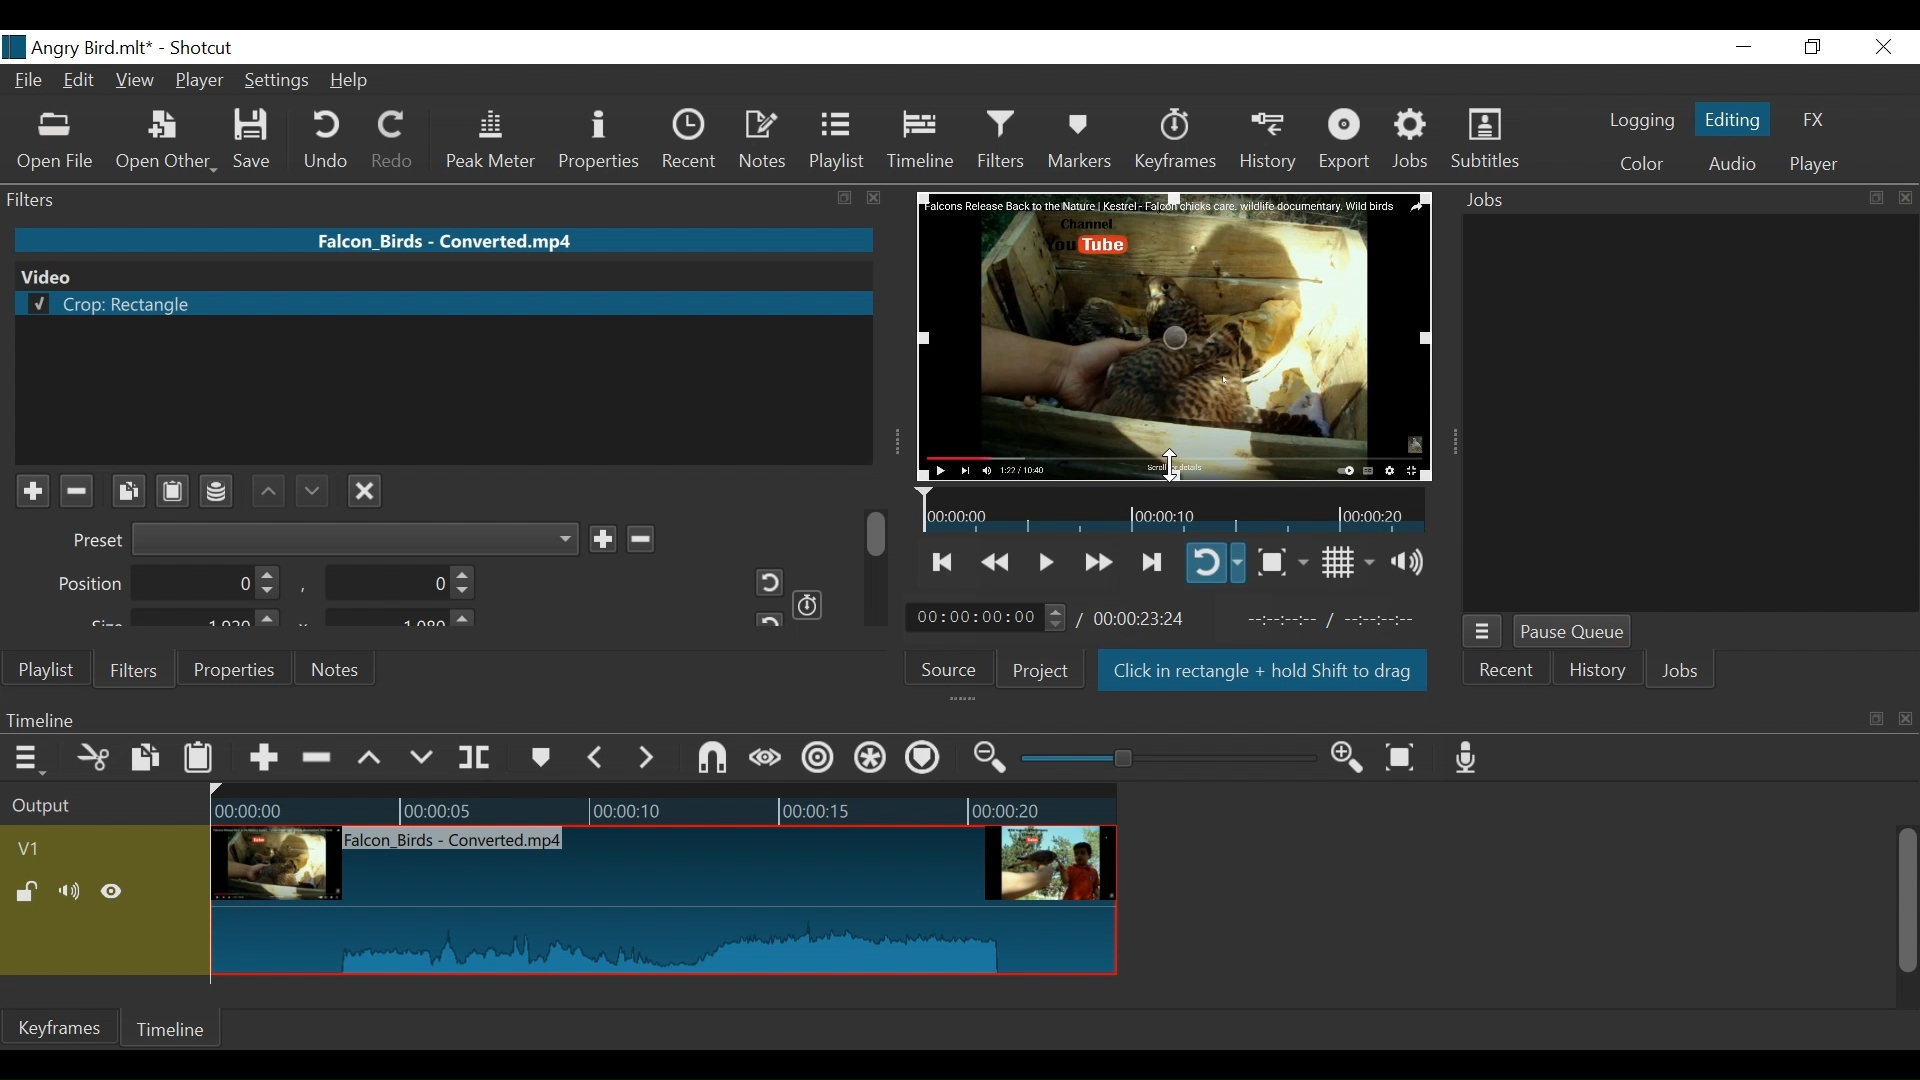 This screenshot has width=1920, height=1080. Describe the element at coordinates (766, 618) in the screenshot. I see `restart` at that location.